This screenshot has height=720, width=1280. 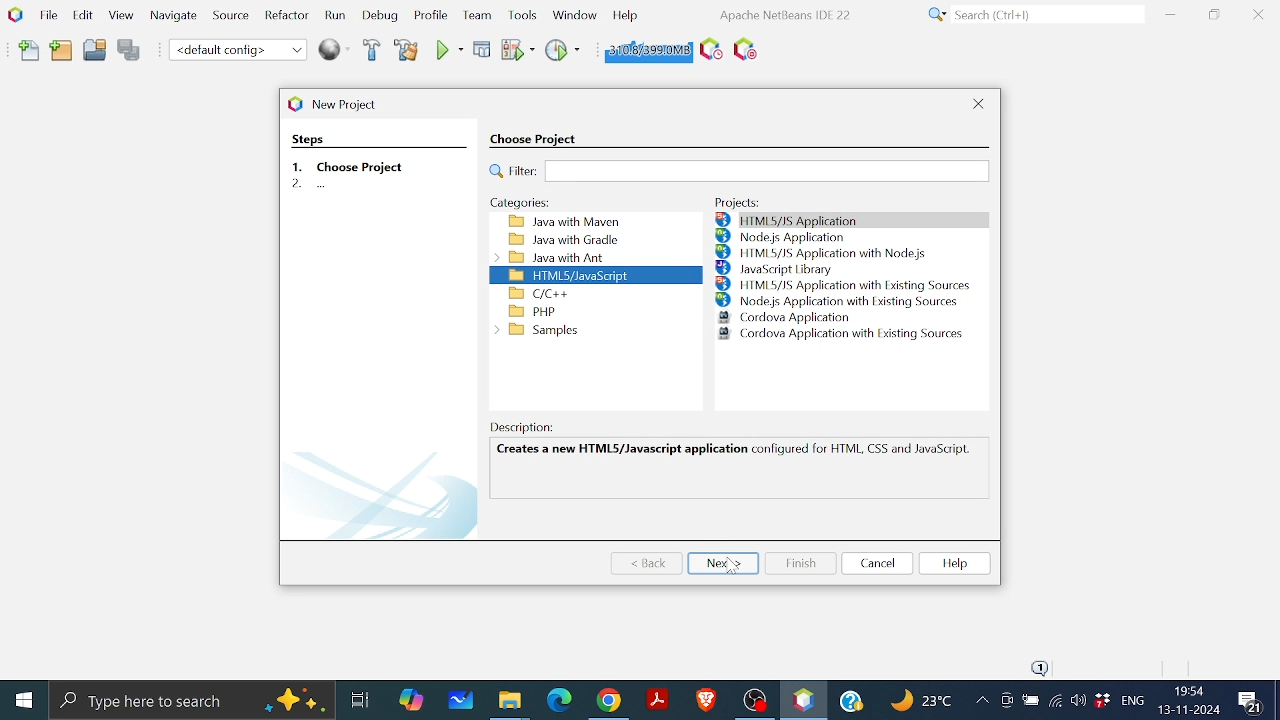 What do you see at coordinates (413, 698) in the screenshot?
I see `Copilot` at bounding box center [413, 698].